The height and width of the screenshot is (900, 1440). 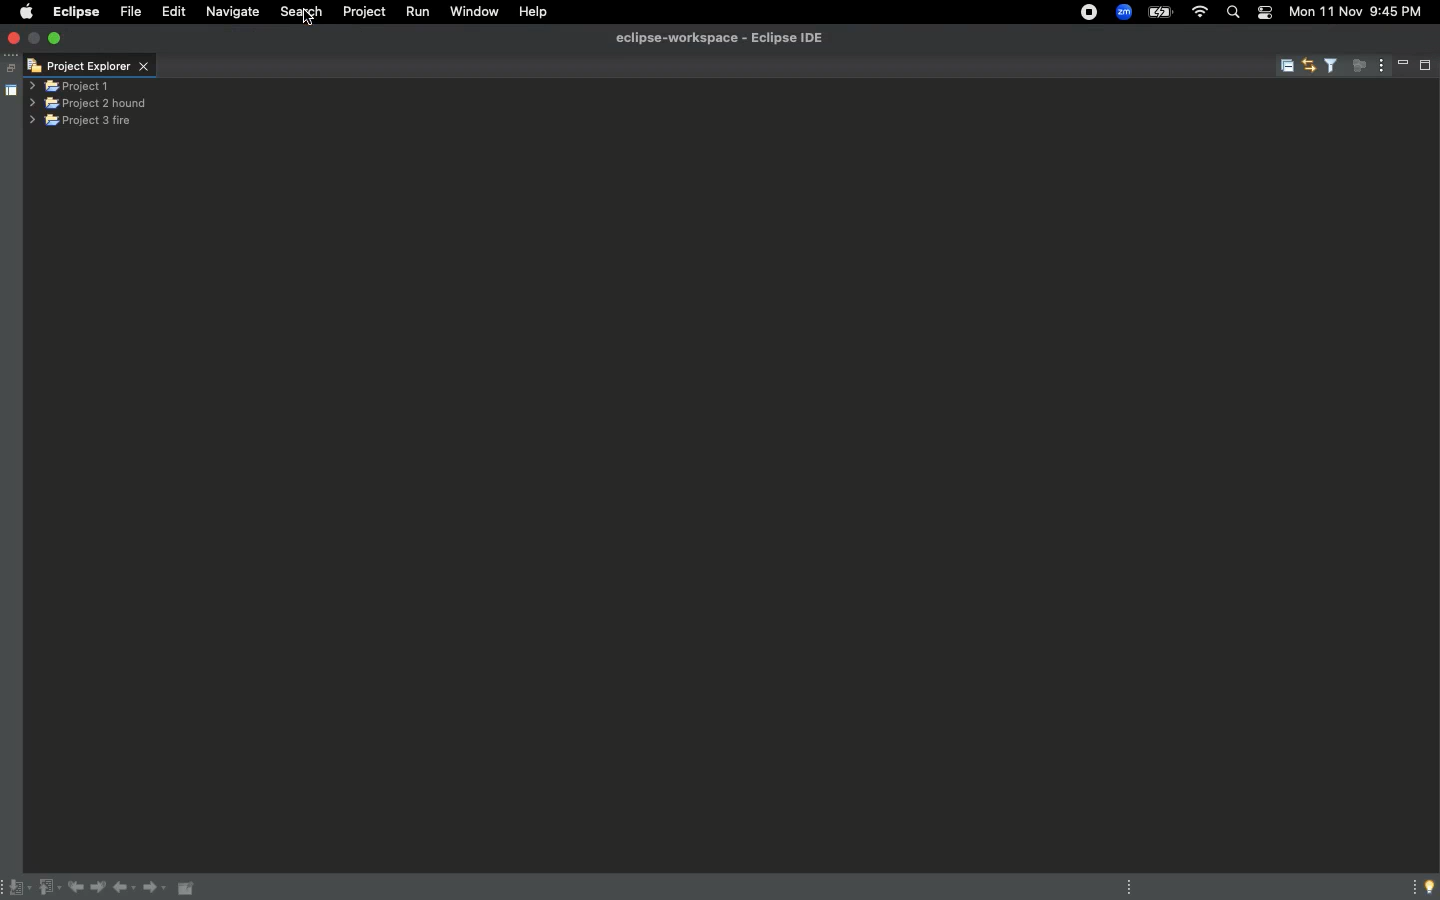 What do you see at coordinates (1425, 66) in the screenshot?
I see `Maximize` at bounding box center [1425, 66].